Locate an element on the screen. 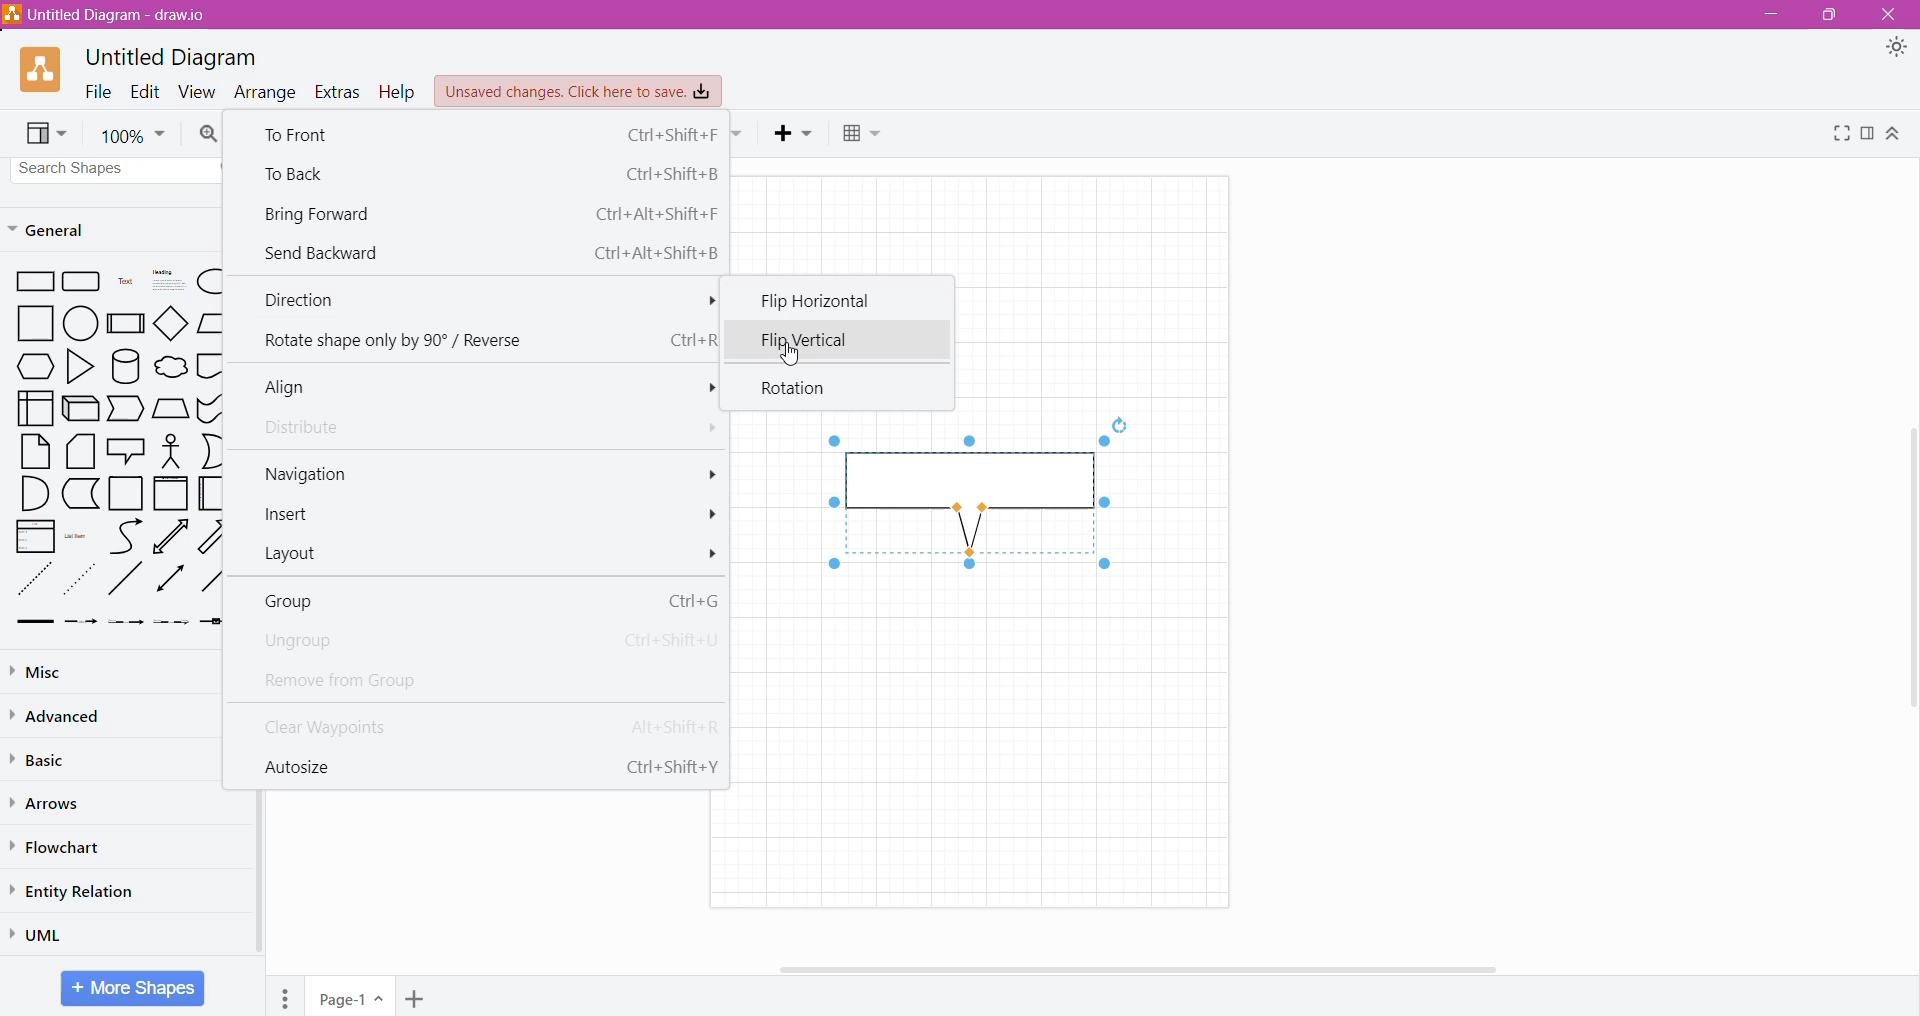  View is located at coordinates (48, 134).